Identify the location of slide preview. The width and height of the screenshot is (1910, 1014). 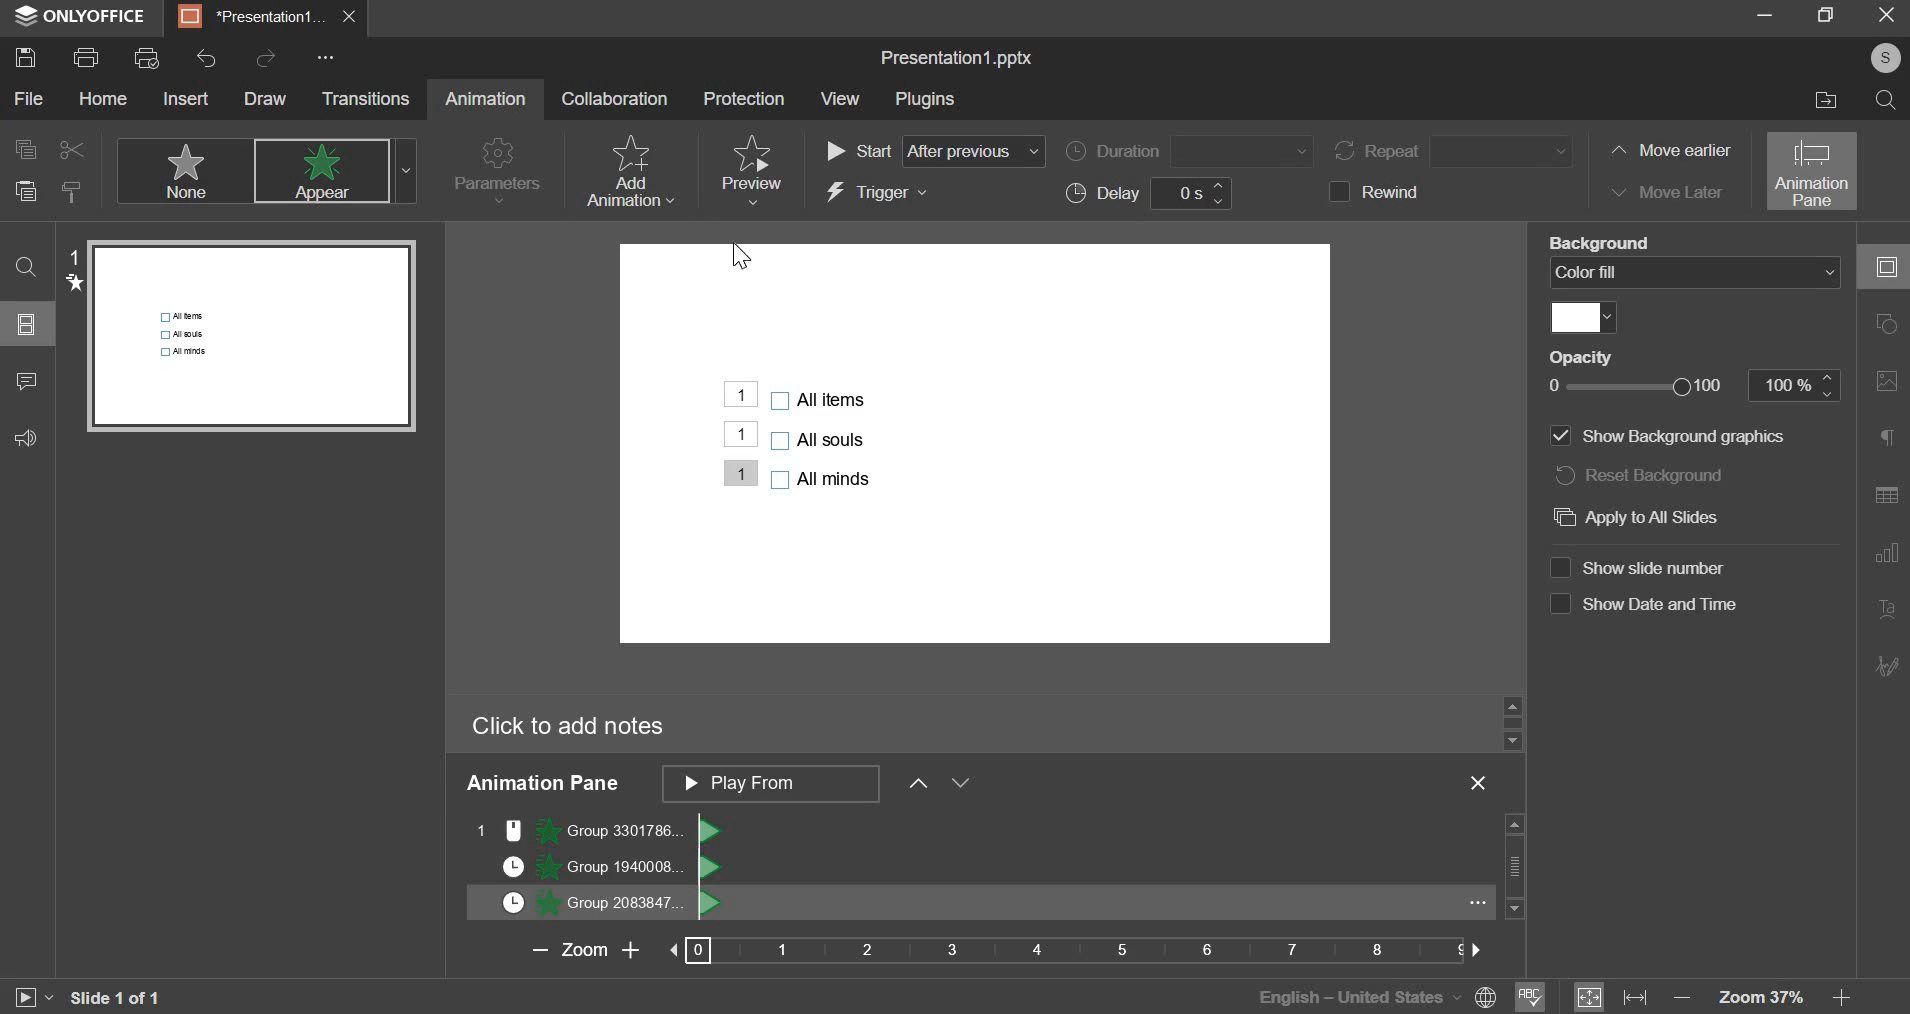
(251, 335).